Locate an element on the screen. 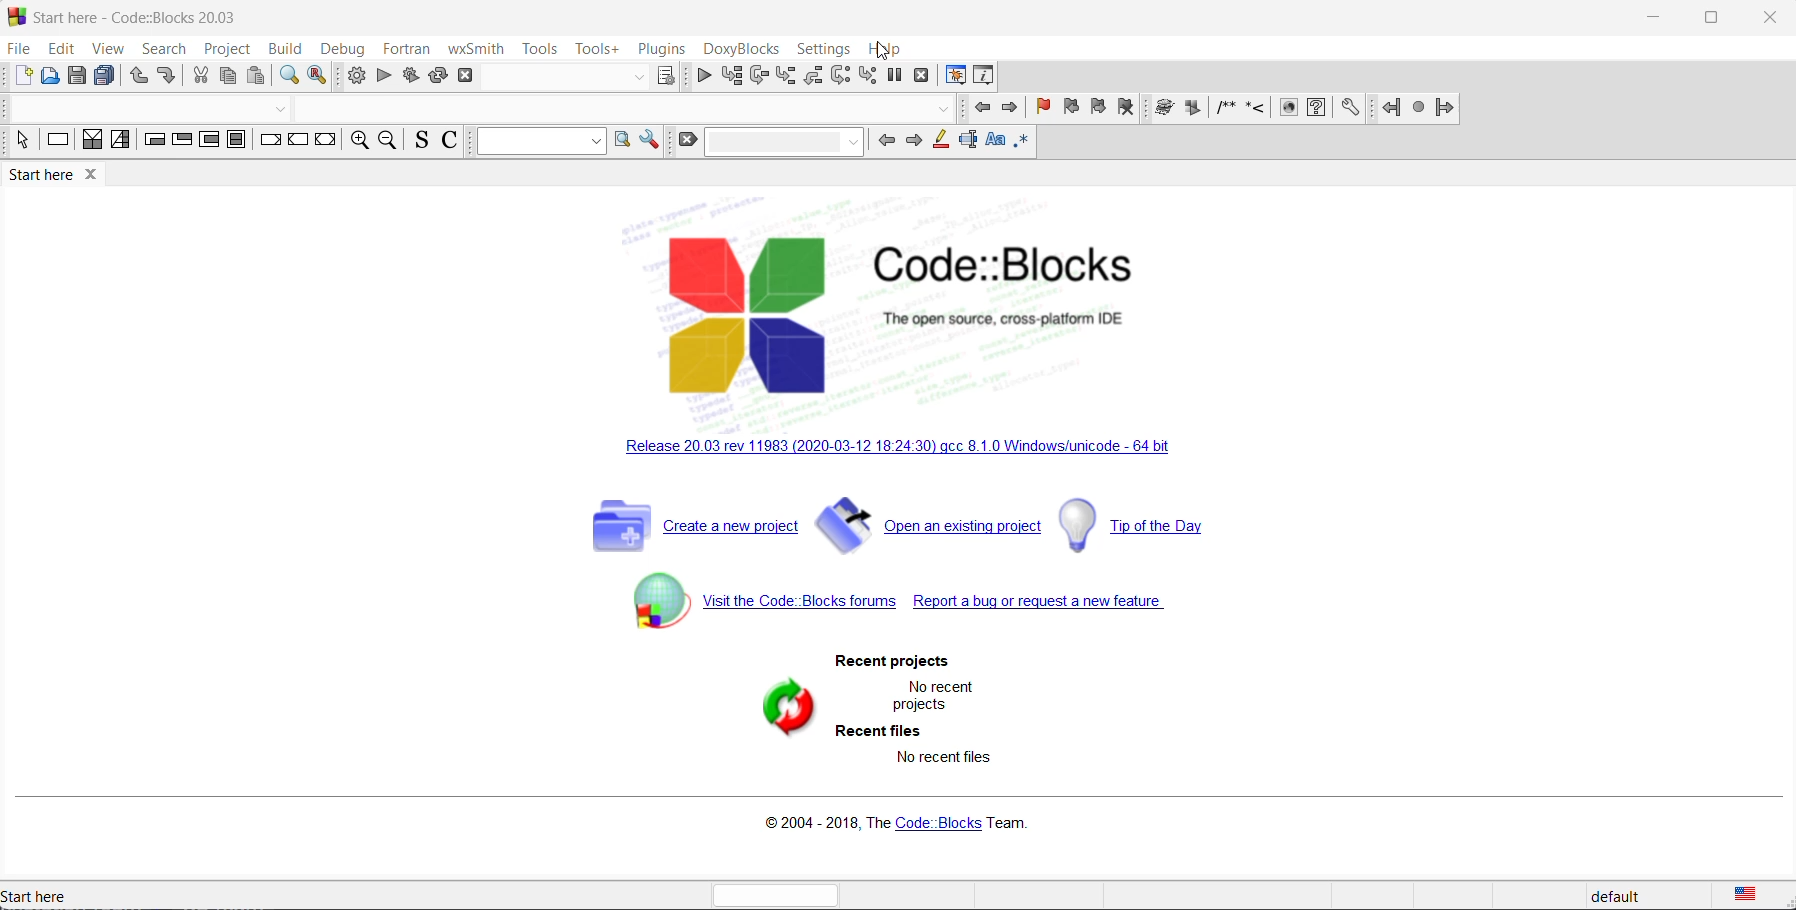  save is located at coordinates (76, 76).